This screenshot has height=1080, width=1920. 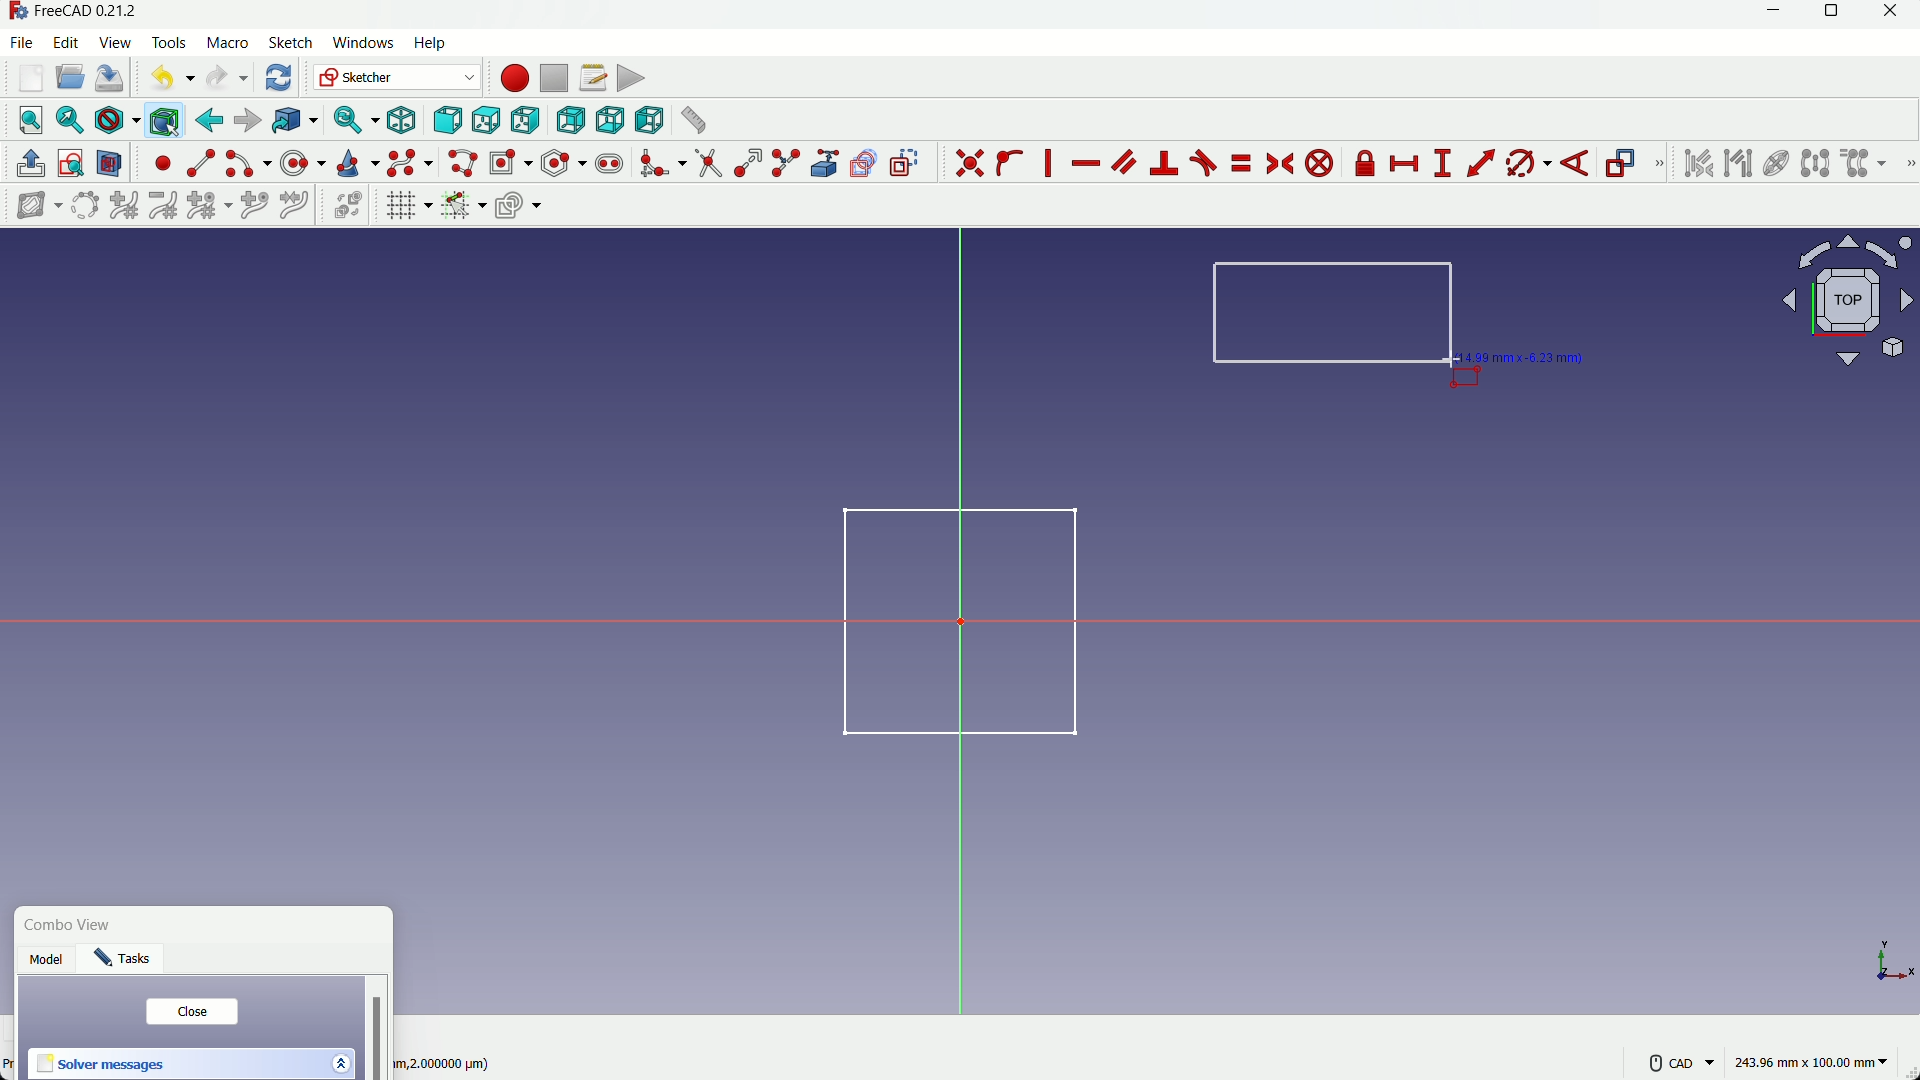 I want to click on constraint vertical, so click(x=1052, y=163).